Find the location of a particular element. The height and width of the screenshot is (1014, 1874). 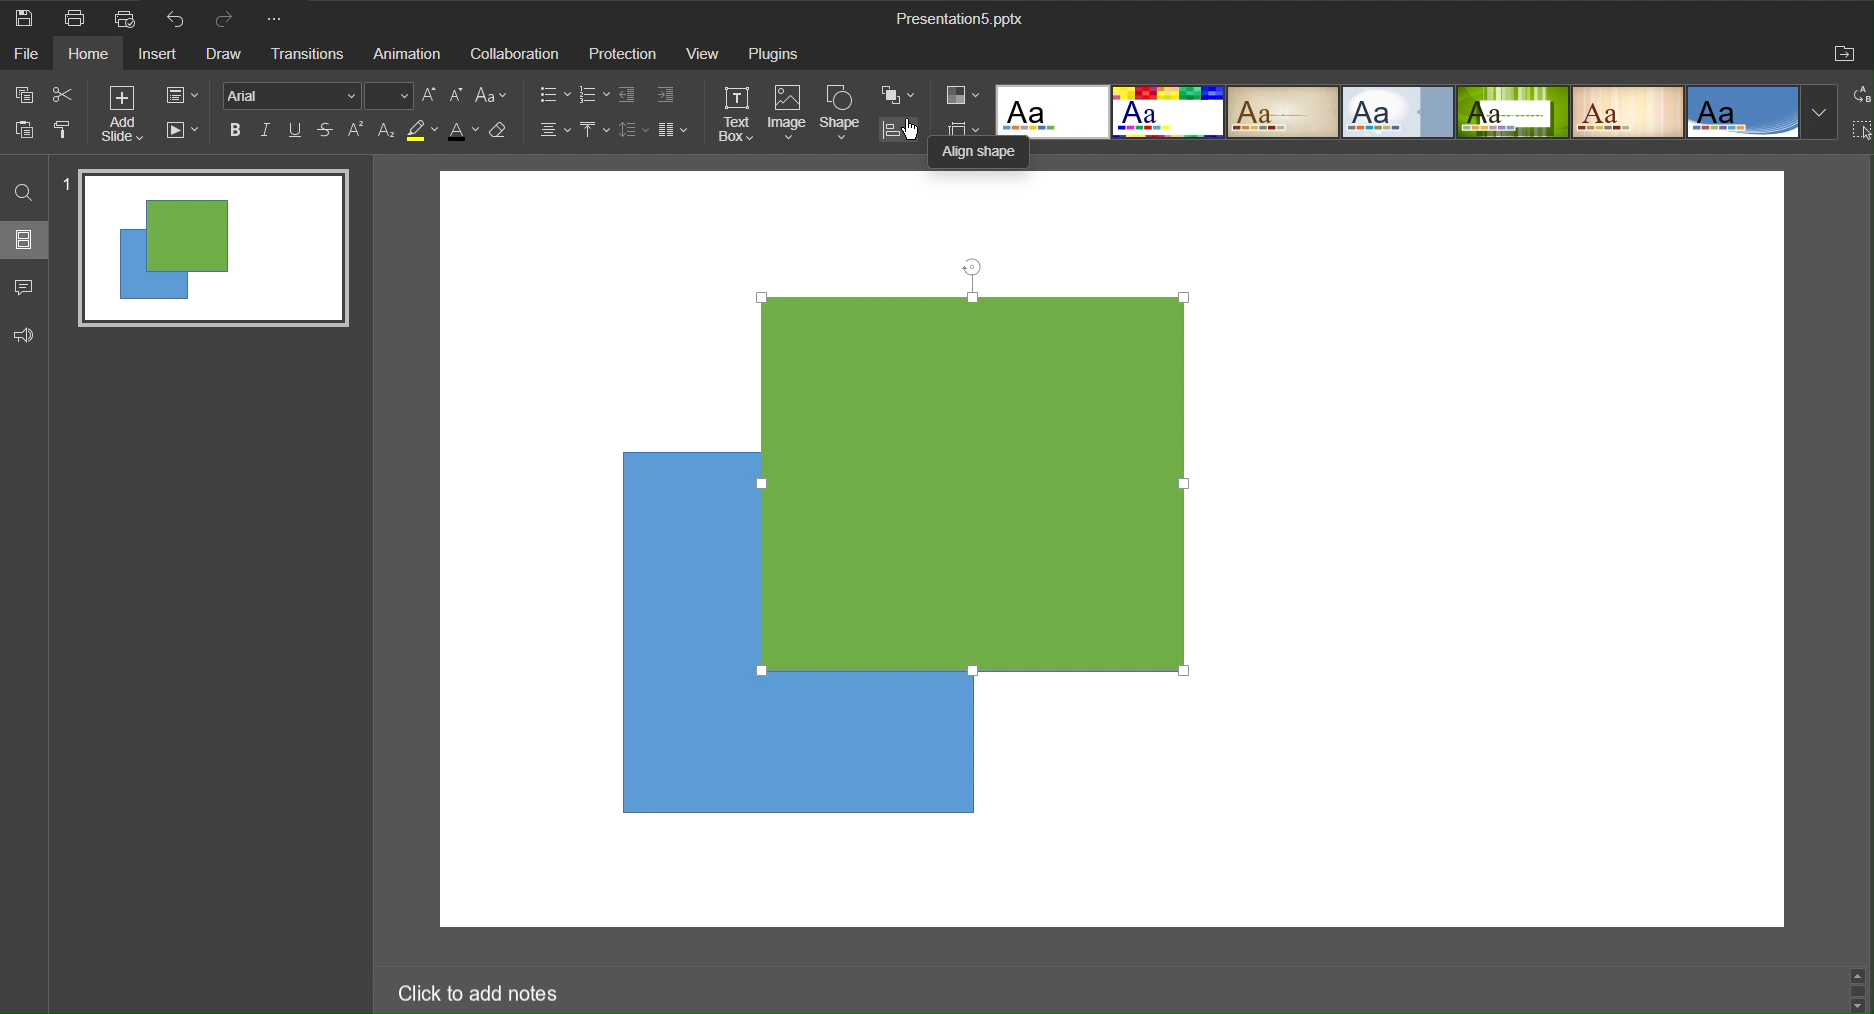

Select All is located at coordinates (1861, 133).